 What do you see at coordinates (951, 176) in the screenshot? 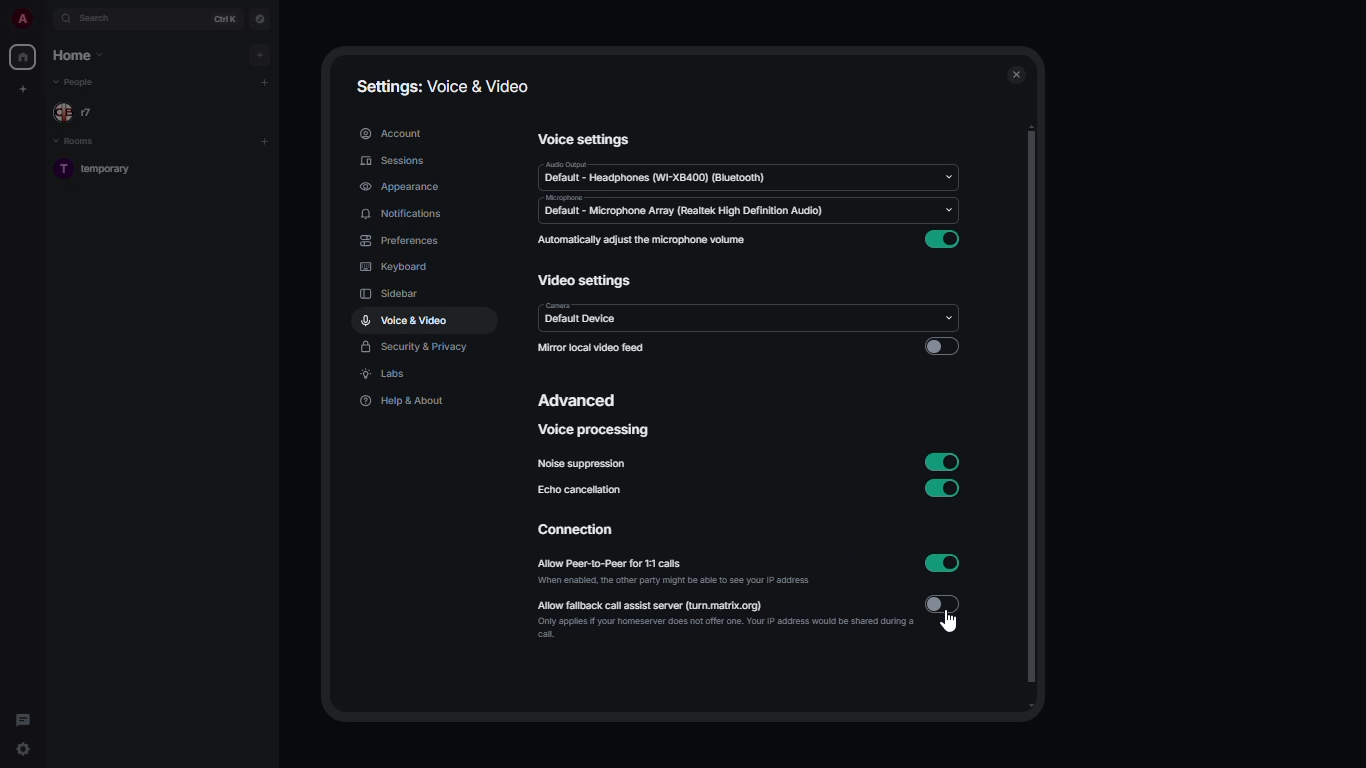
I see `drop down` at bounding box center [951, 176].